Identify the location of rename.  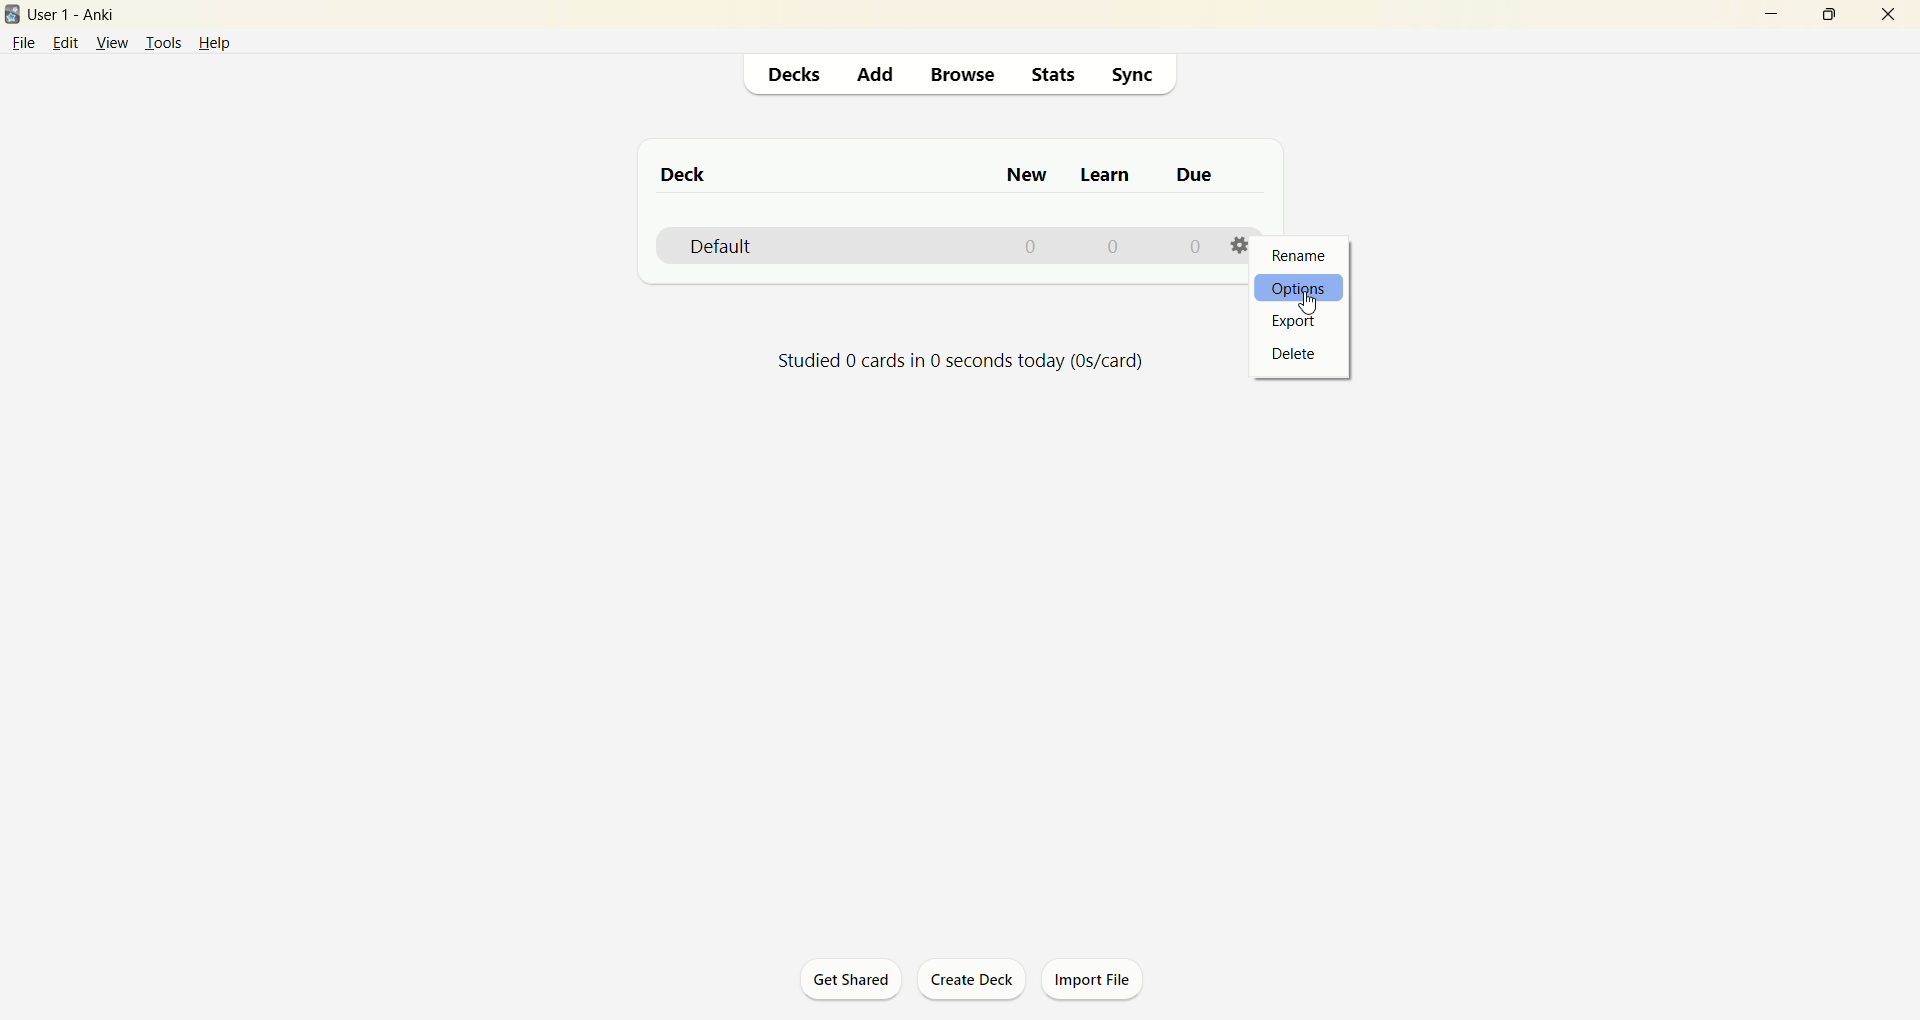
(1304, 255).